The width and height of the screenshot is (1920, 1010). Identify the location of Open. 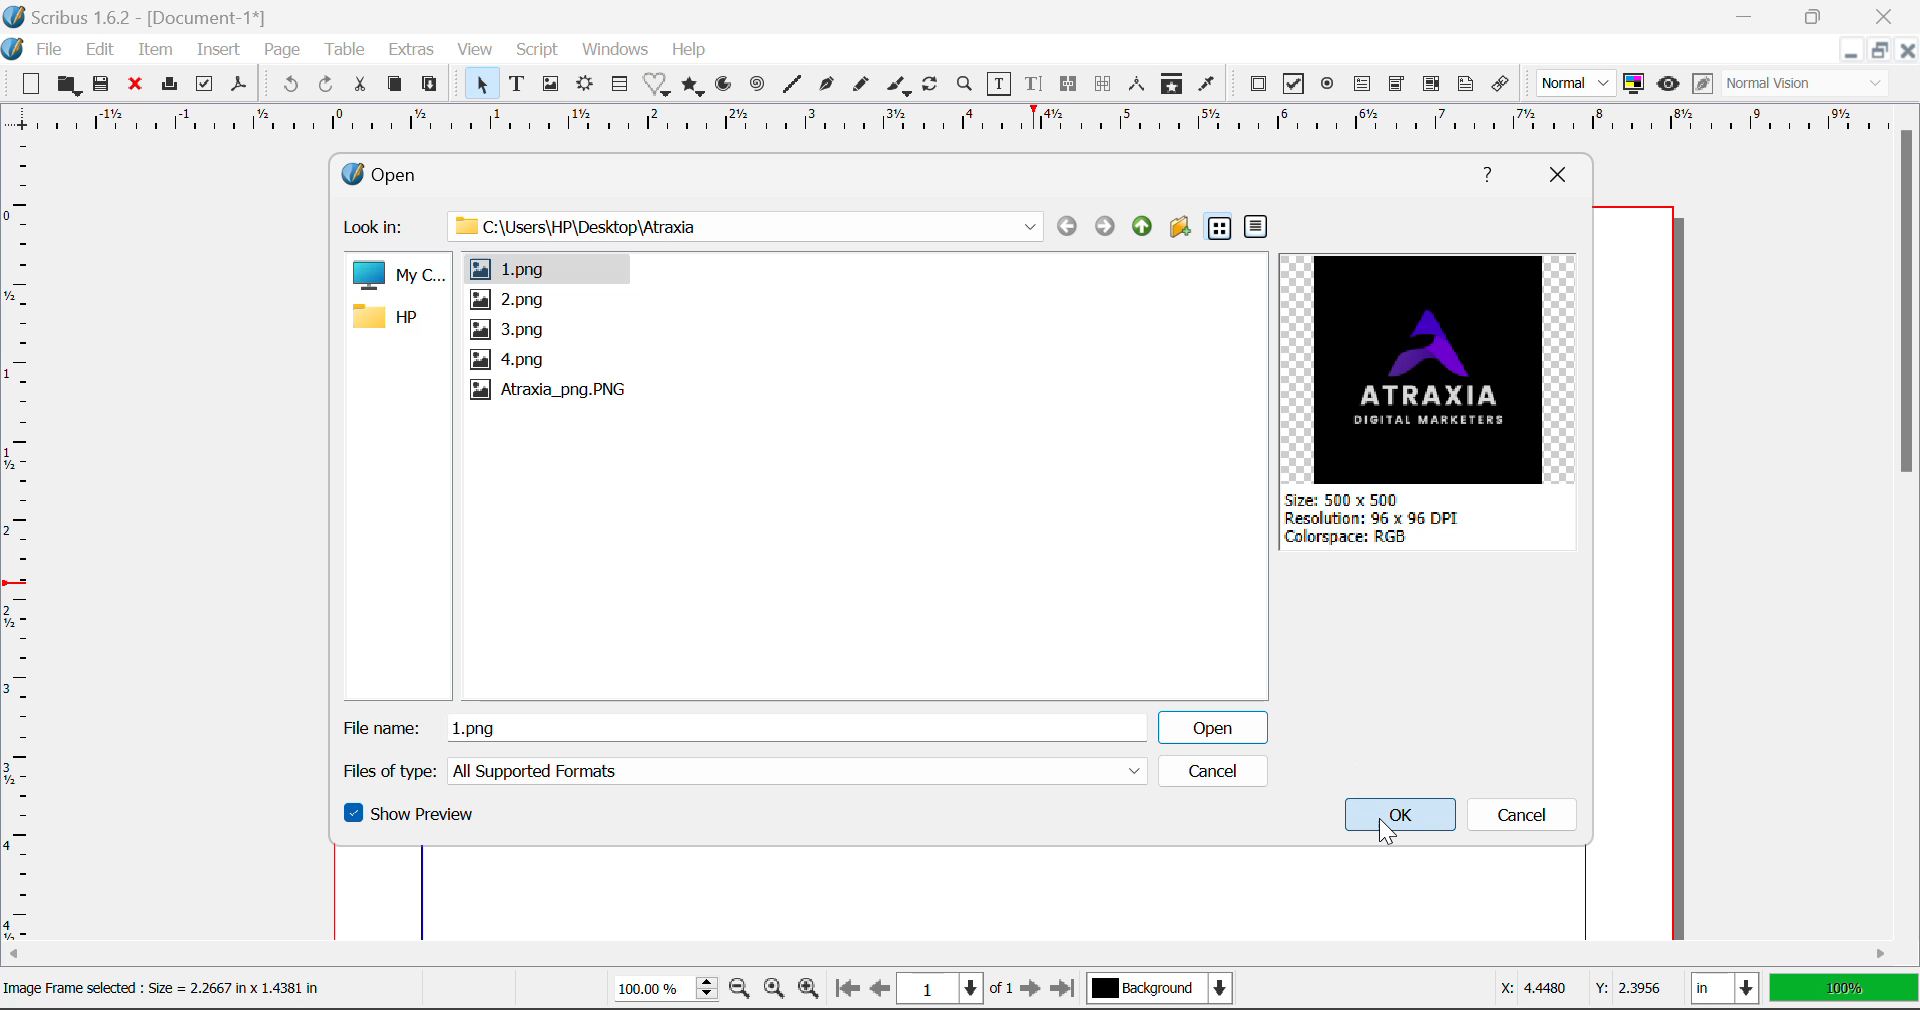
(1211, 726).